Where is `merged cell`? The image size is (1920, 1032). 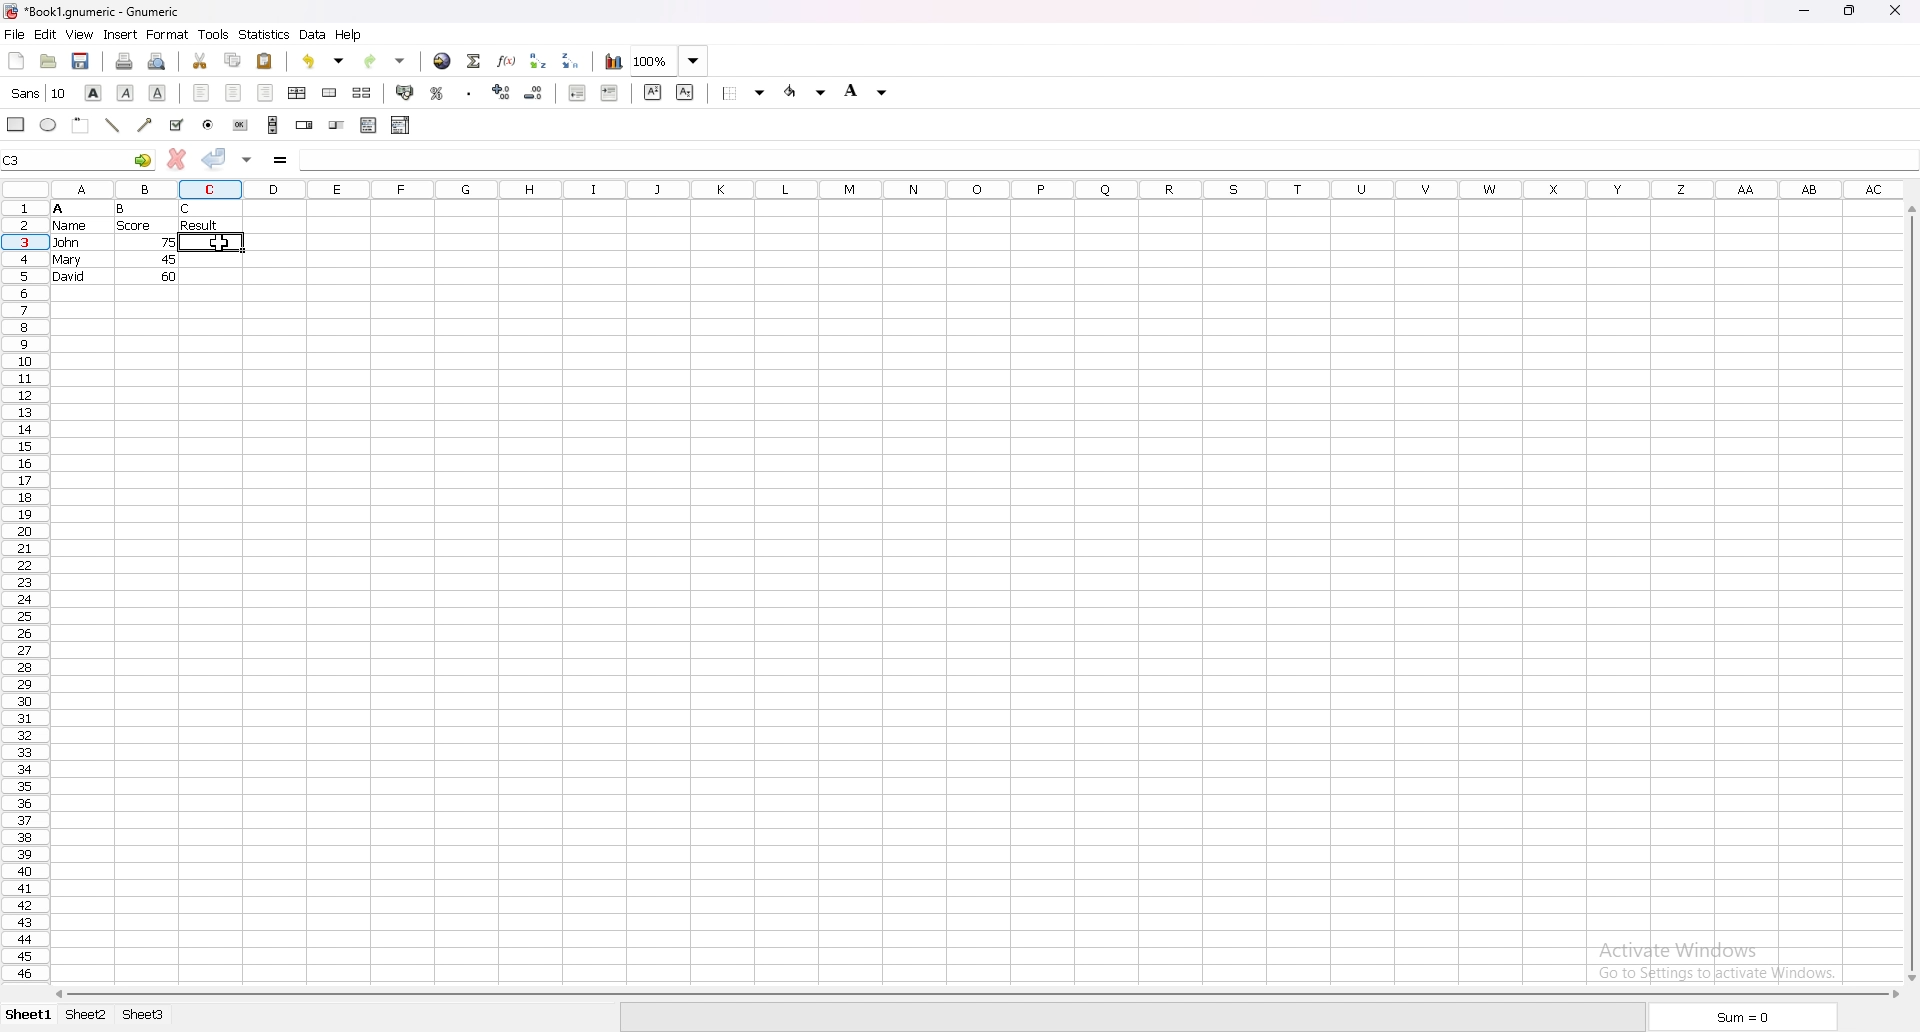 merged cell is located at coordinates (329, 94).